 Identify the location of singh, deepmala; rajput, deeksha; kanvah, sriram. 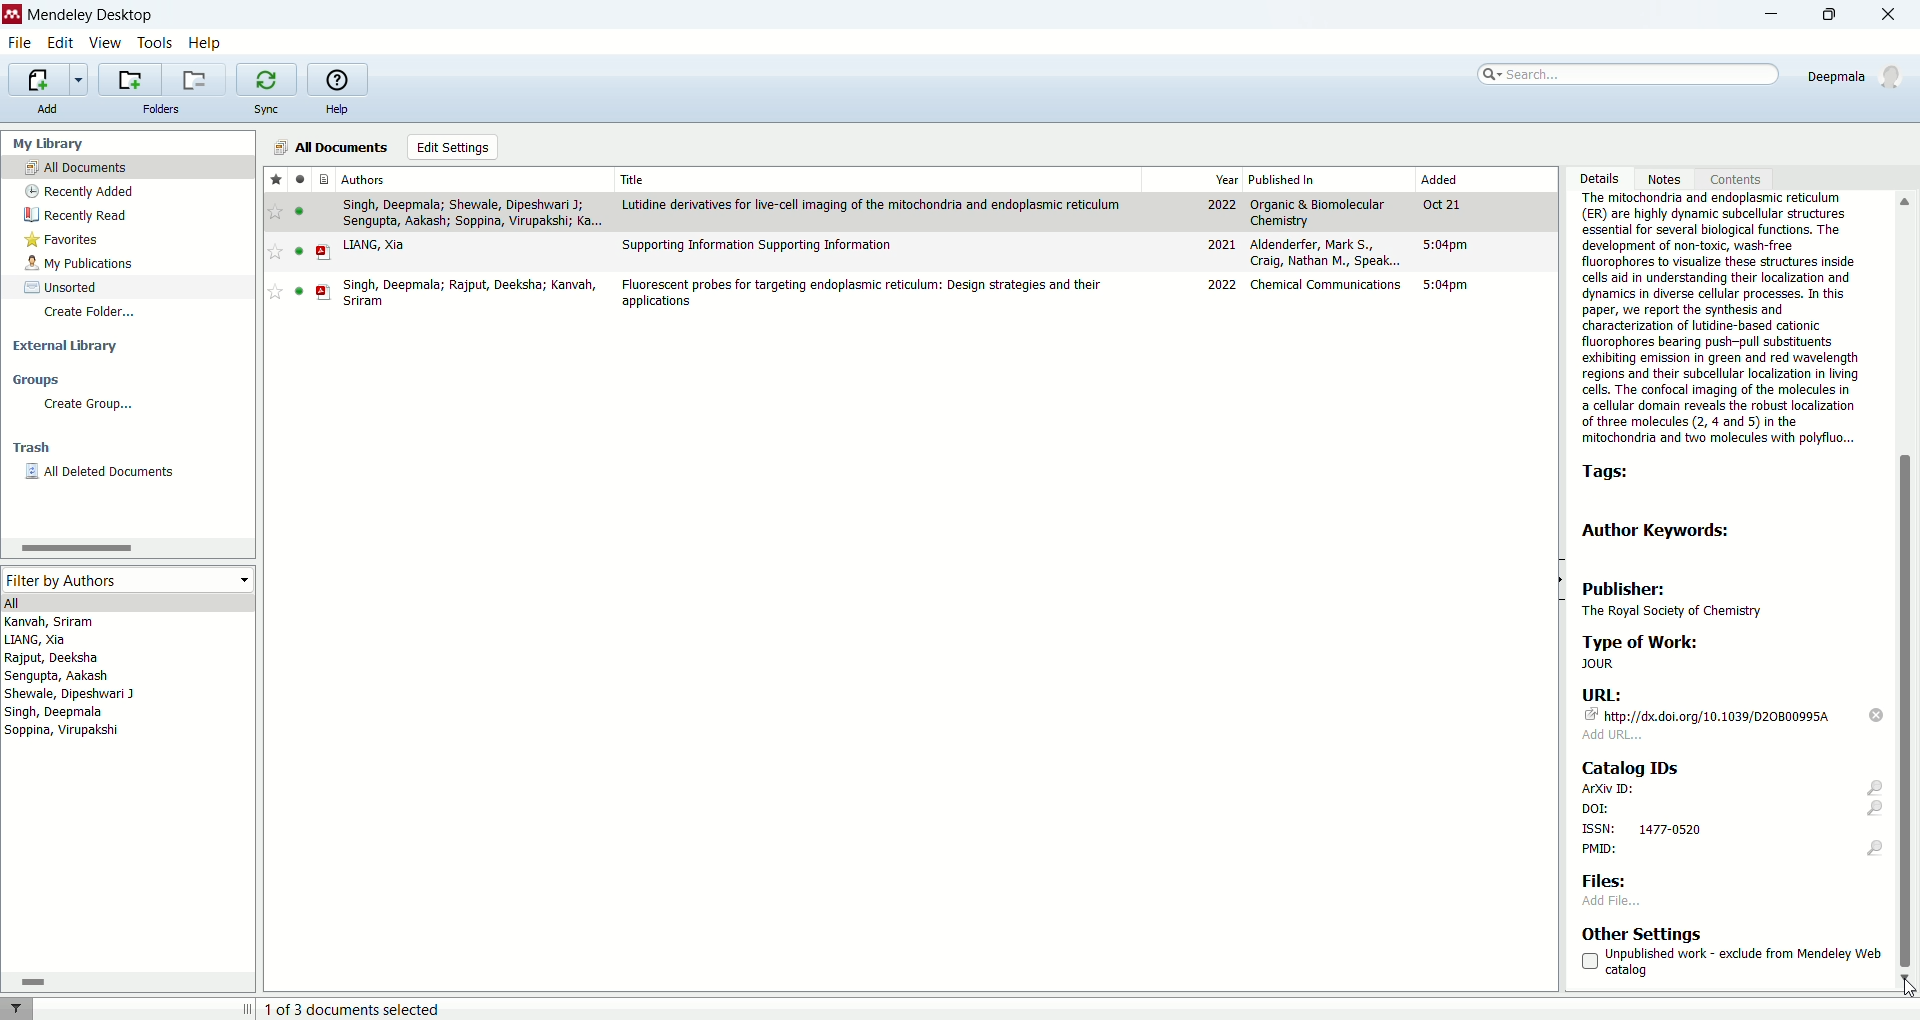
(471, 293).